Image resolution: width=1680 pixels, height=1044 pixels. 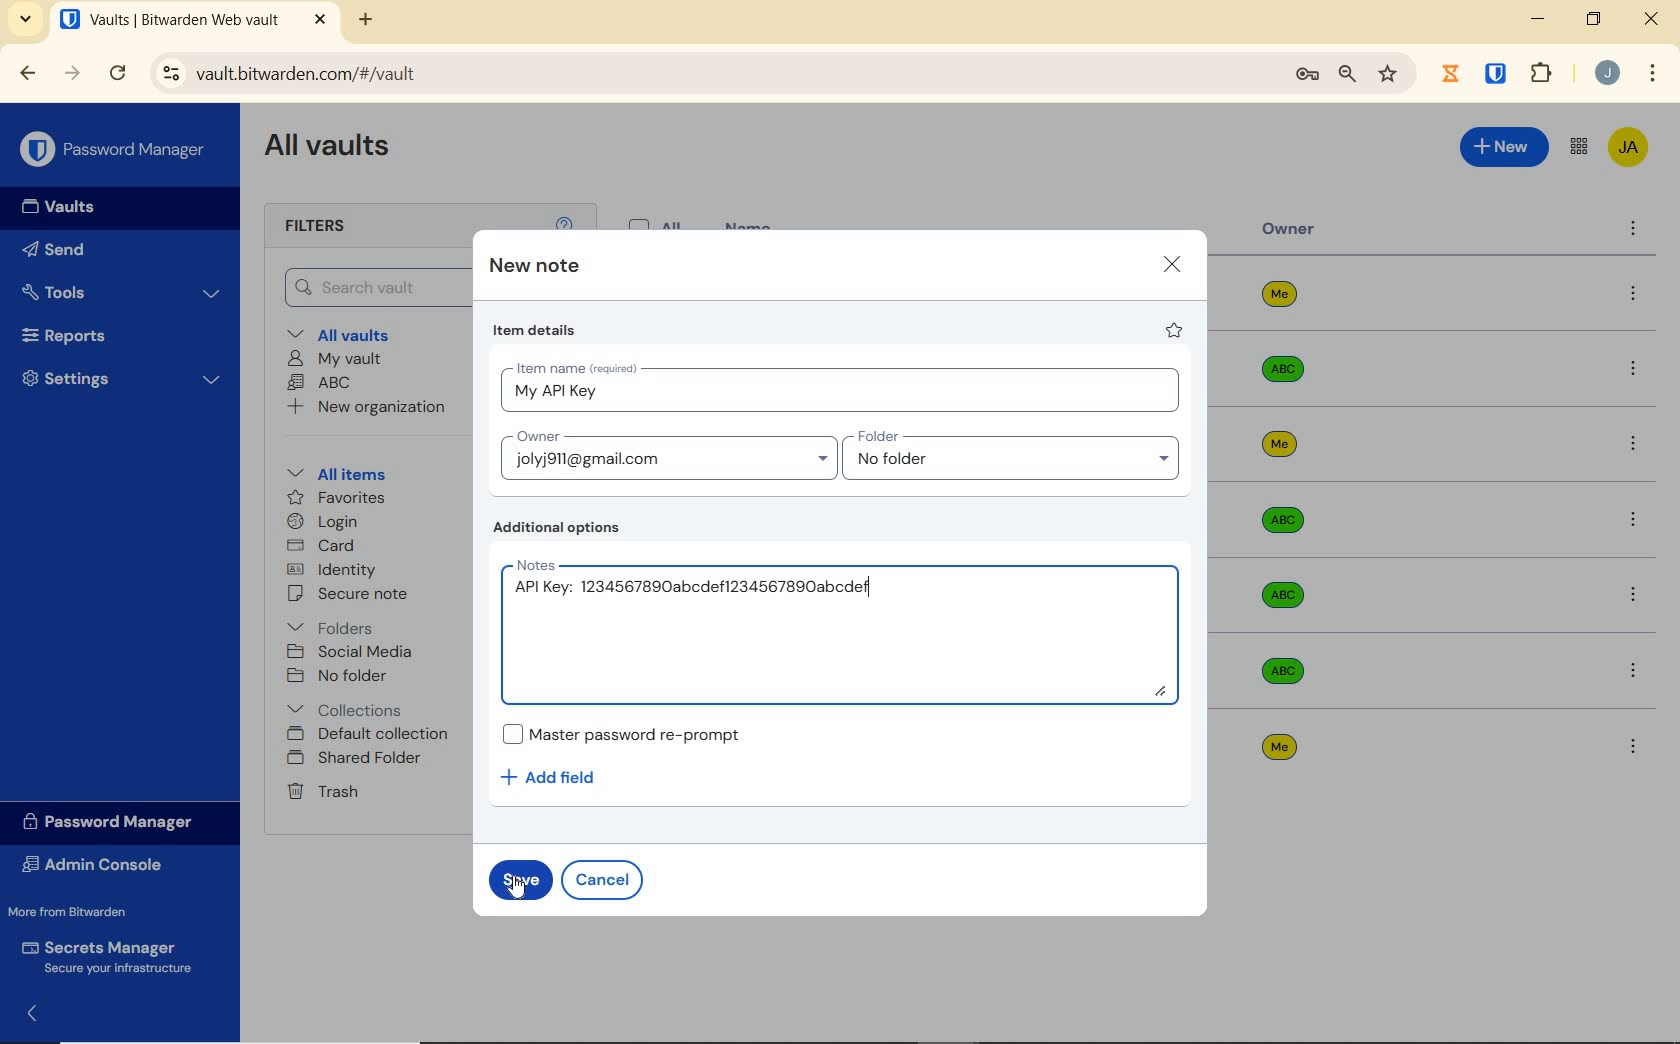 I want to click on favorite, so click(x=1175, y=333).